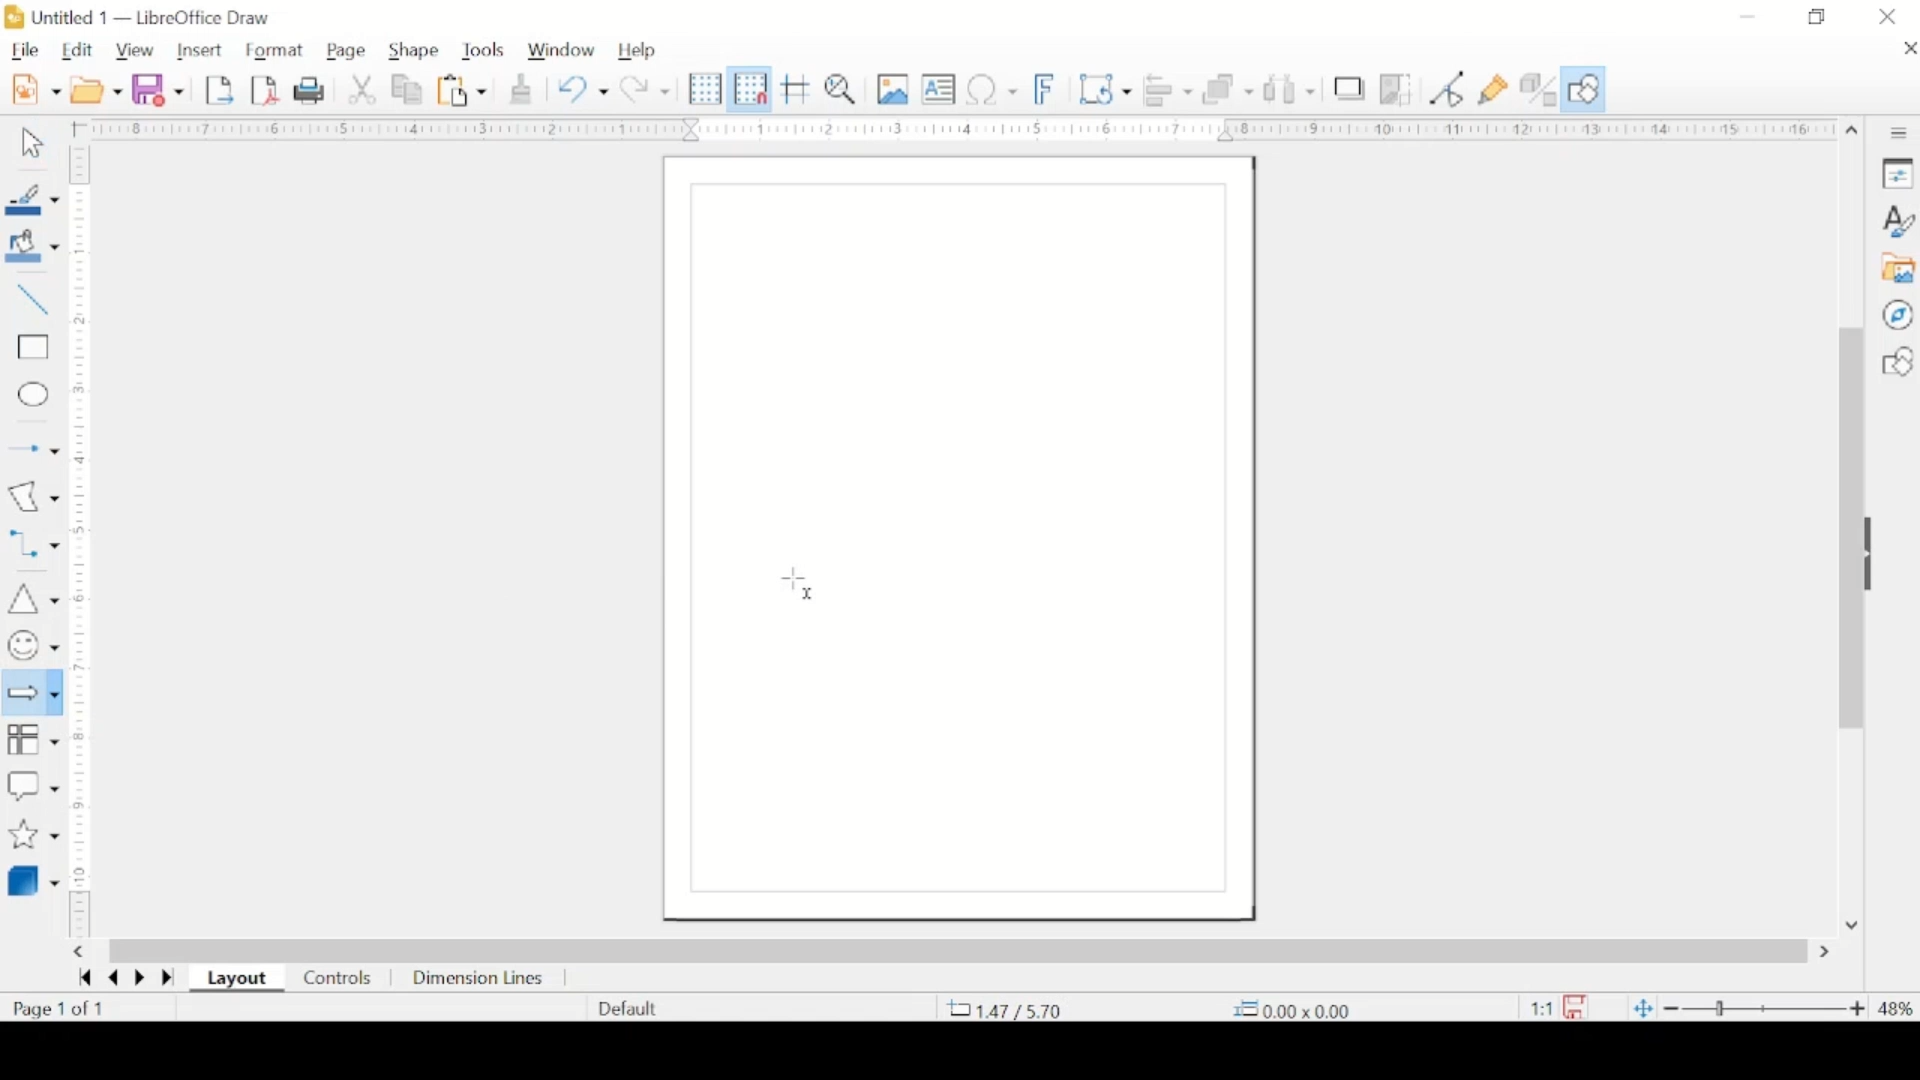 Image resolution: width=1920 pixels, height=1080 pixels. What do you see at coordinates (954, 541) in the screenshot?
I see `blank canvas` at bounding box center [954, 541].